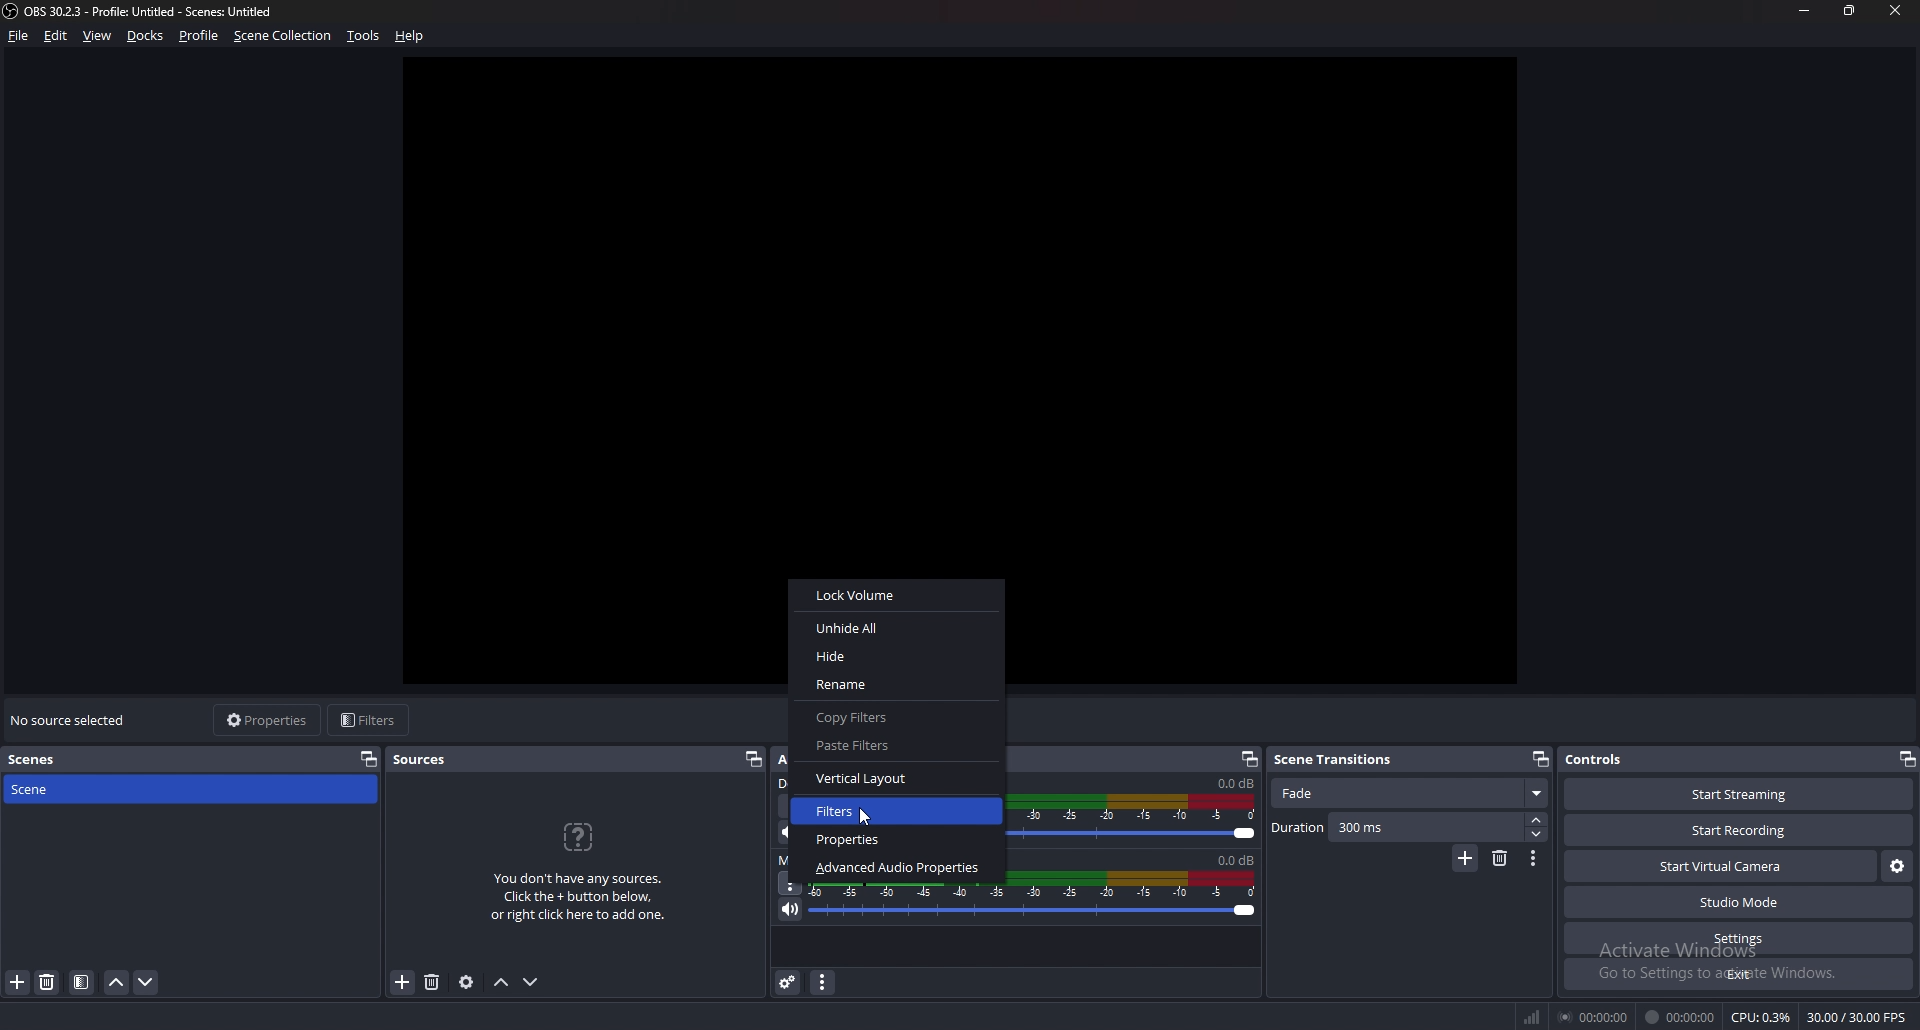  What do you see at coordinates (1805, 11) in the screenshot?
I see `minimize` at bounding box center [1805, 11].